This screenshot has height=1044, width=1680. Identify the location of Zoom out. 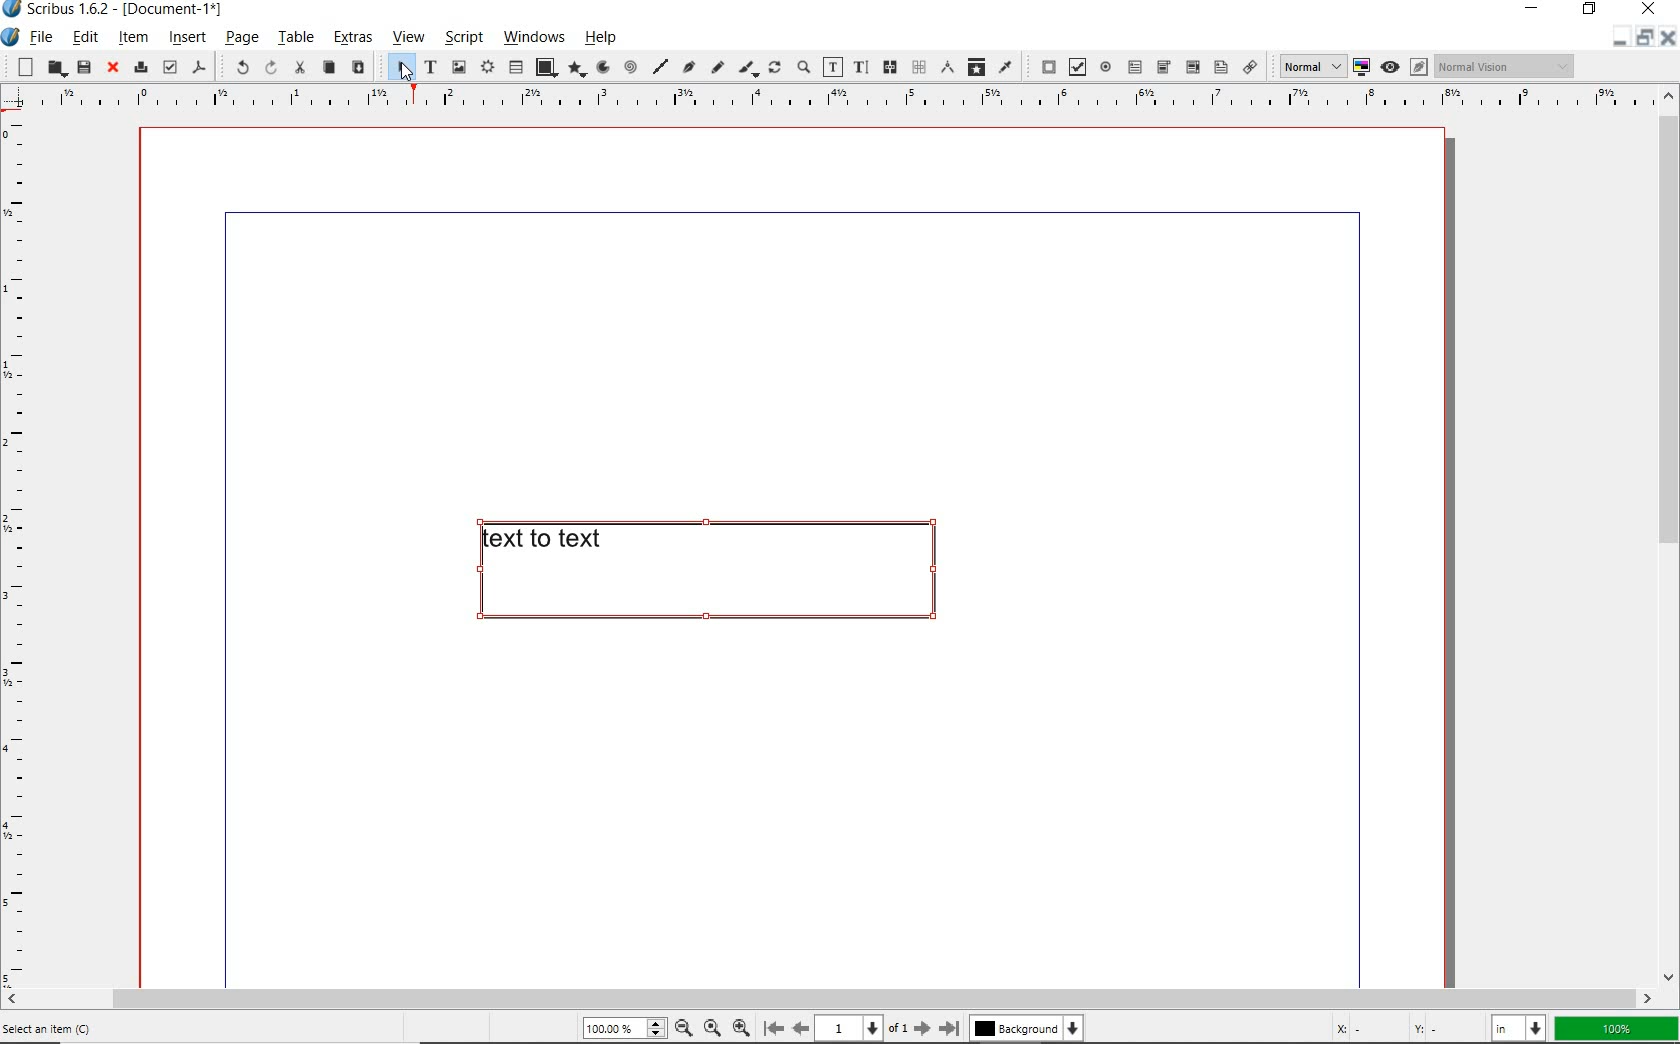
(680, 1028).